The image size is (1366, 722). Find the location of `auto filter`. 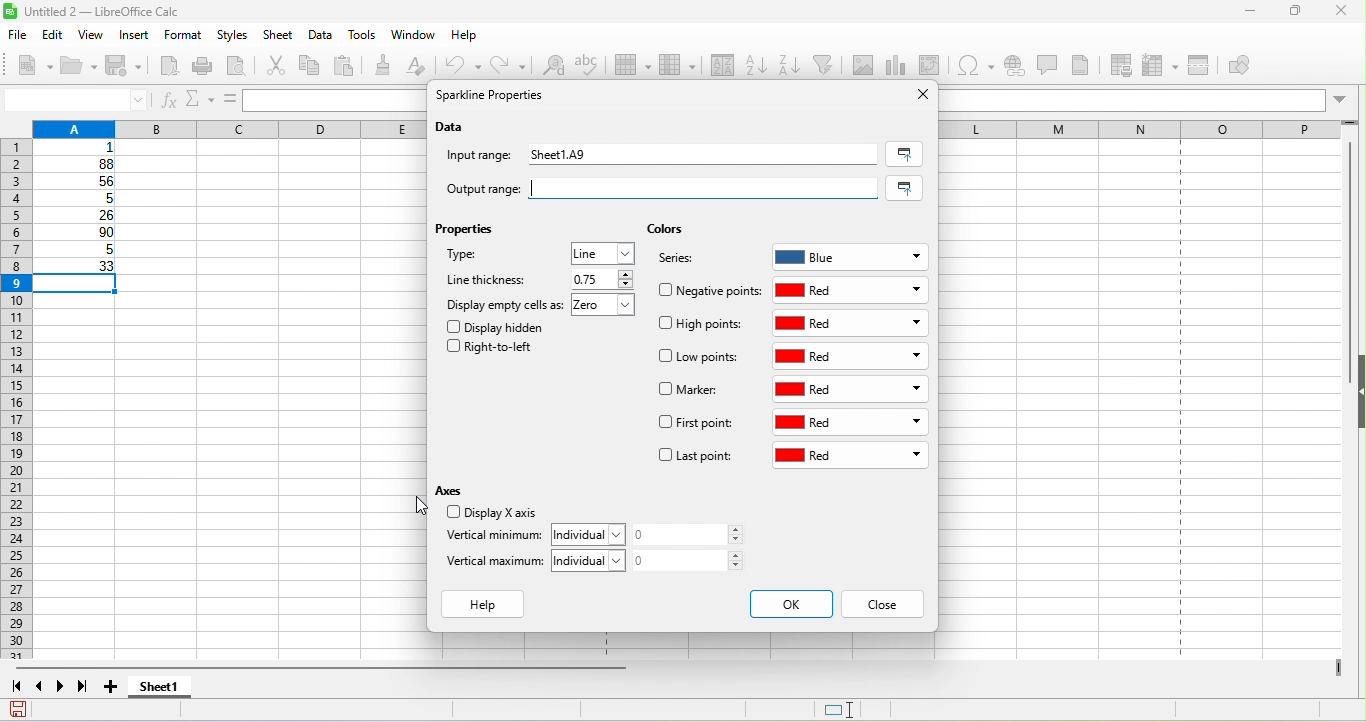

auto filter is located at coordinates (826, 65).